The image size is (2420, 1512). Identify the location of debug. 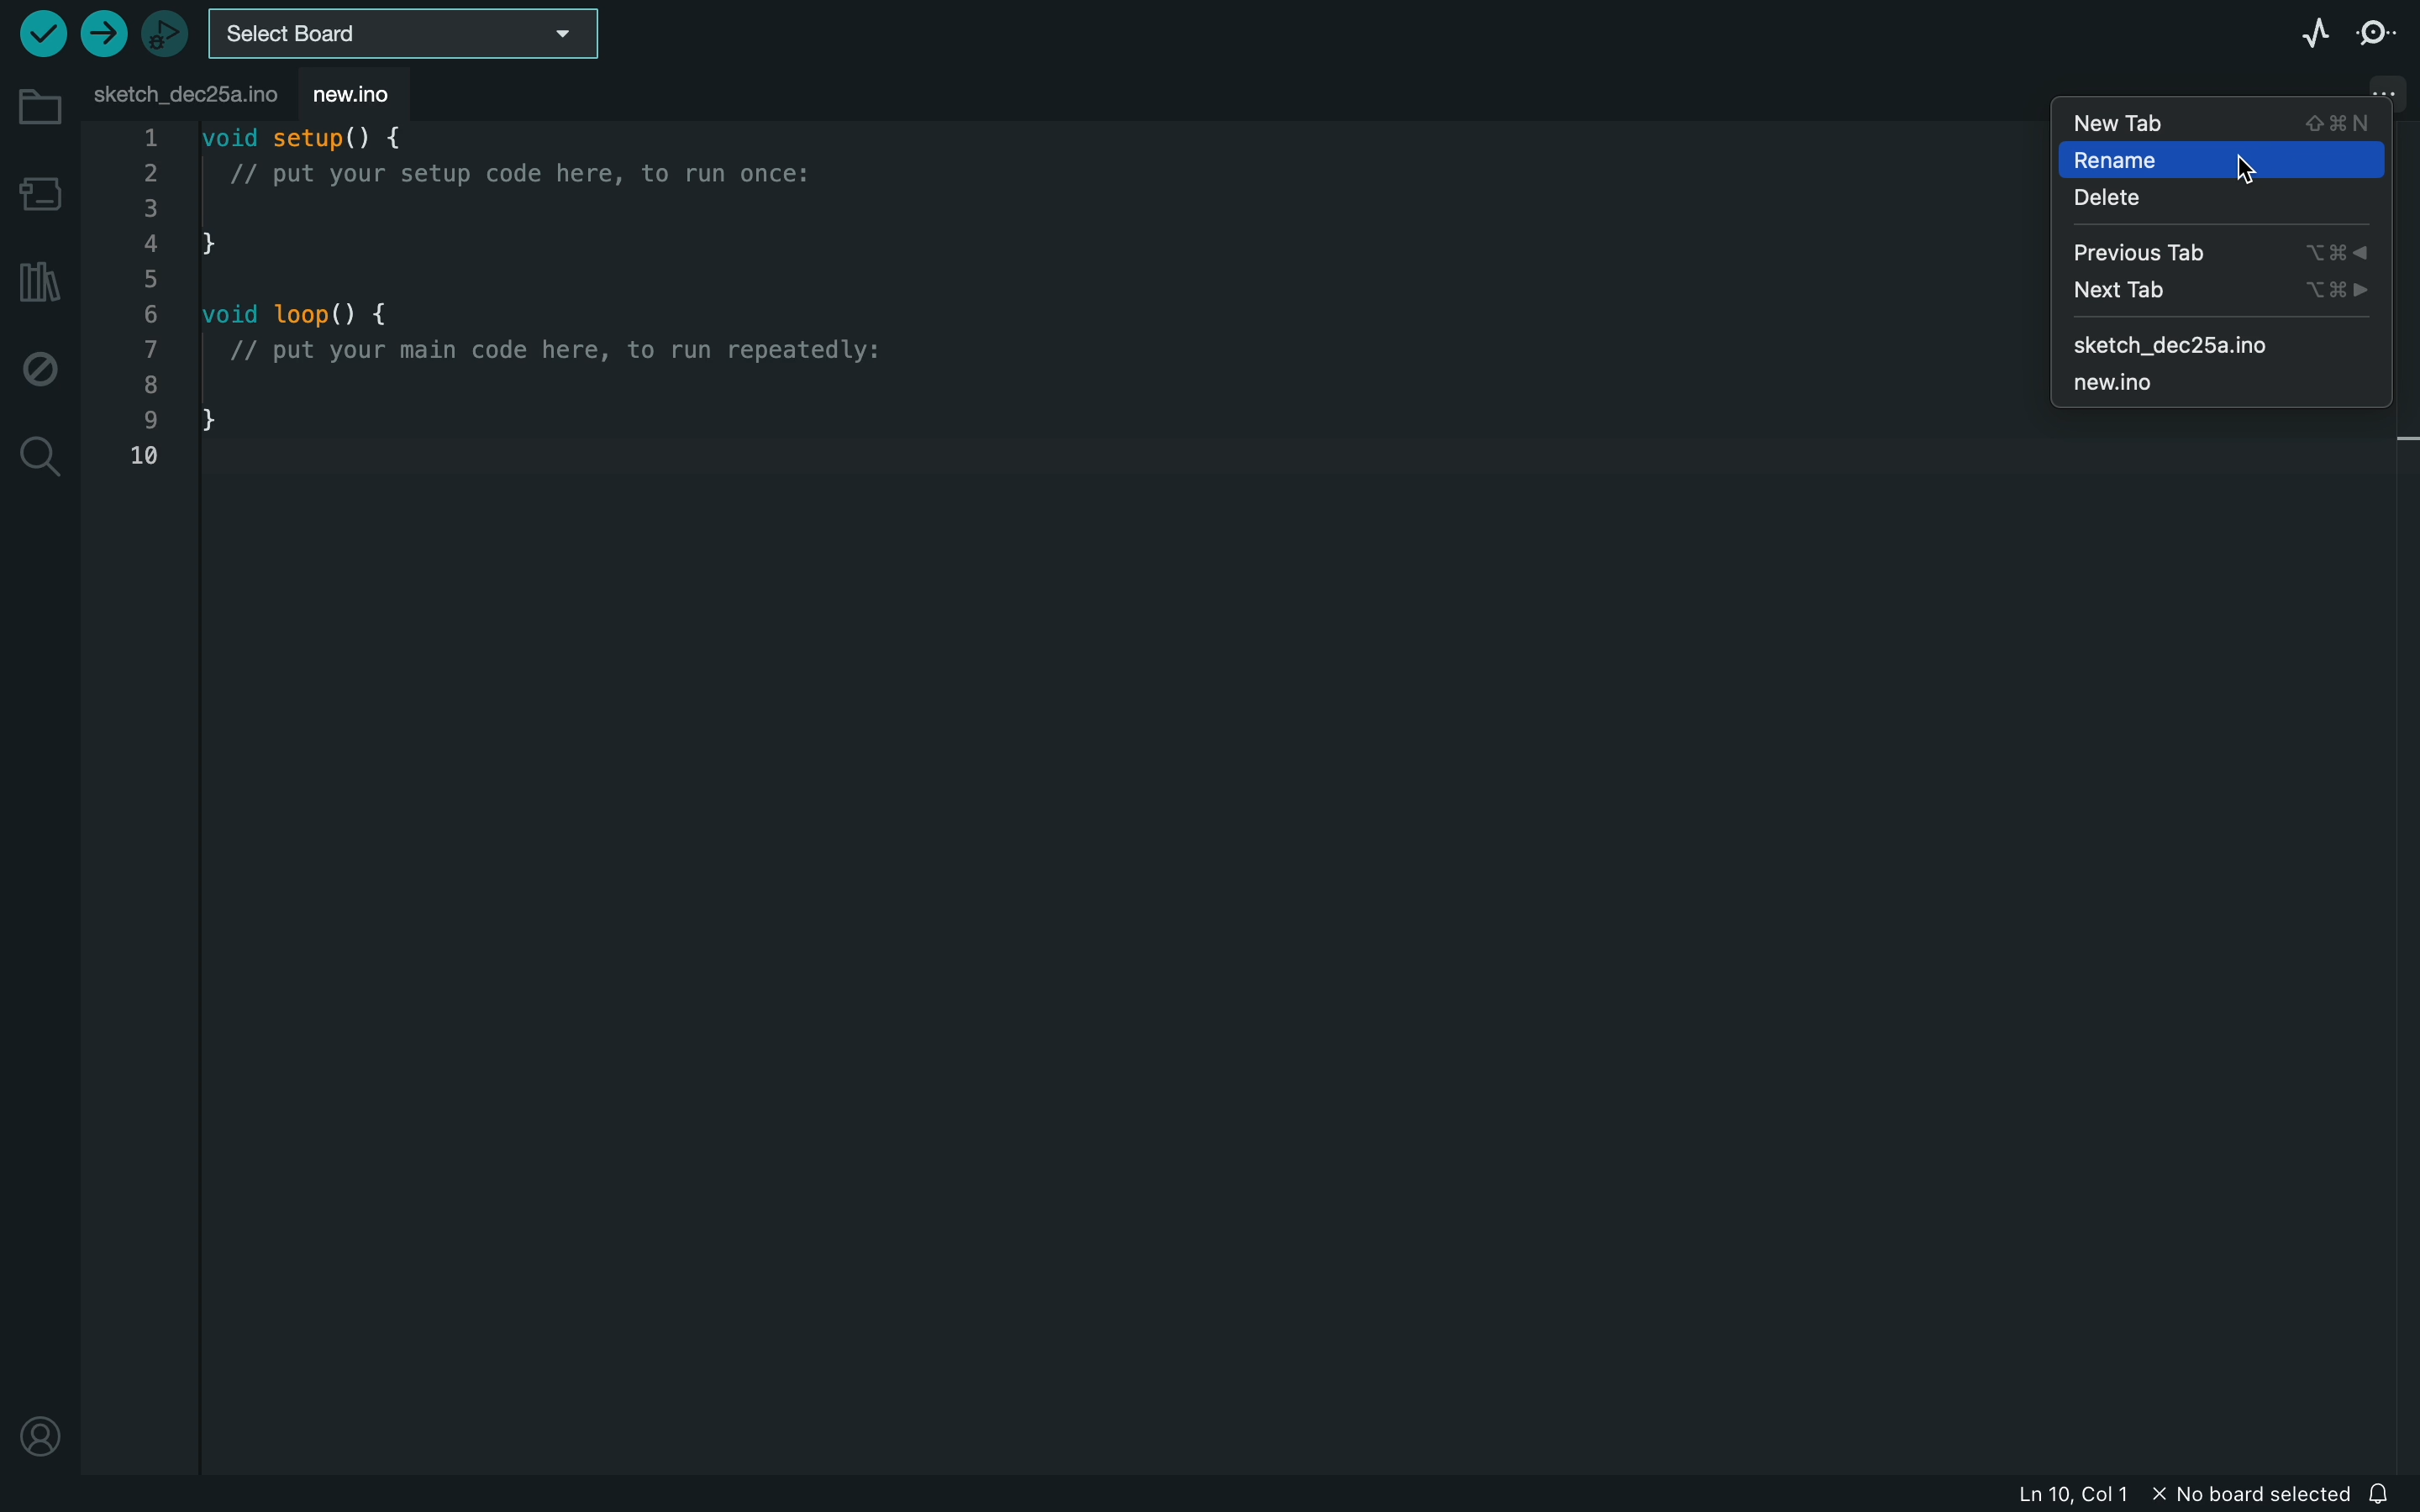
(40, 369).